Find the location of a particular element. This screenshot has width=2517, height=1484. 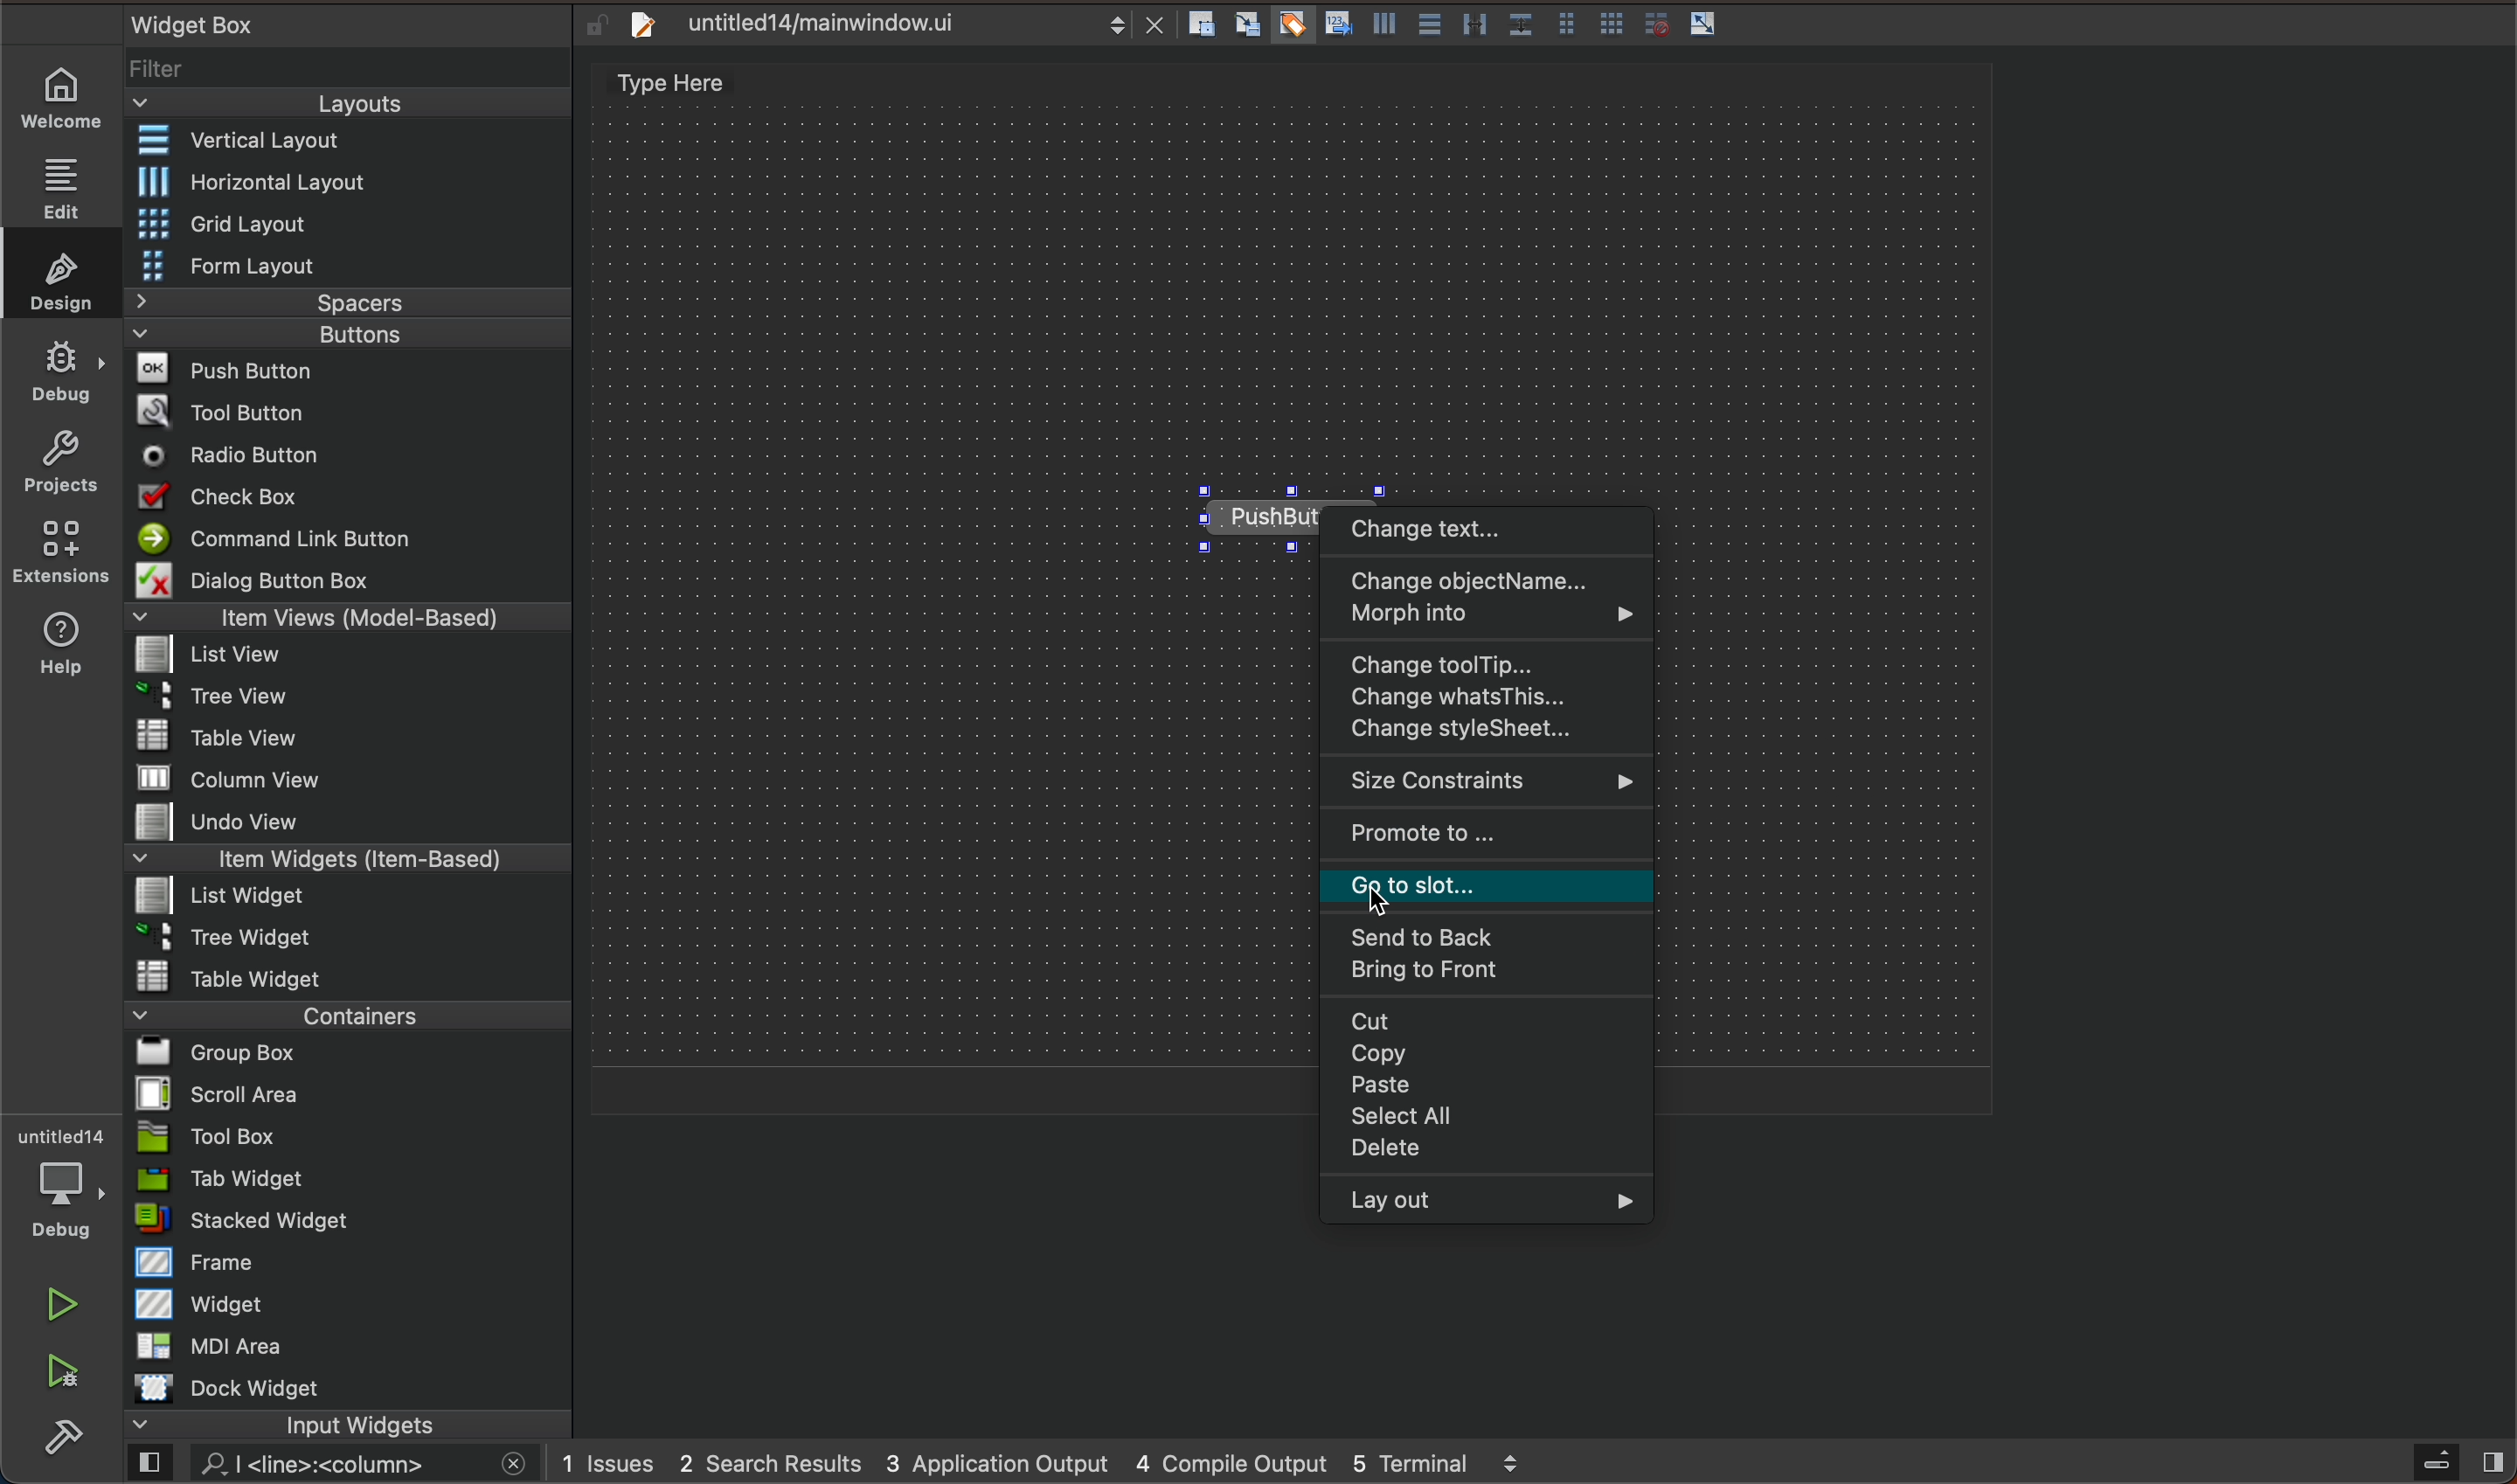

 is located at coordinates (1388, 23).